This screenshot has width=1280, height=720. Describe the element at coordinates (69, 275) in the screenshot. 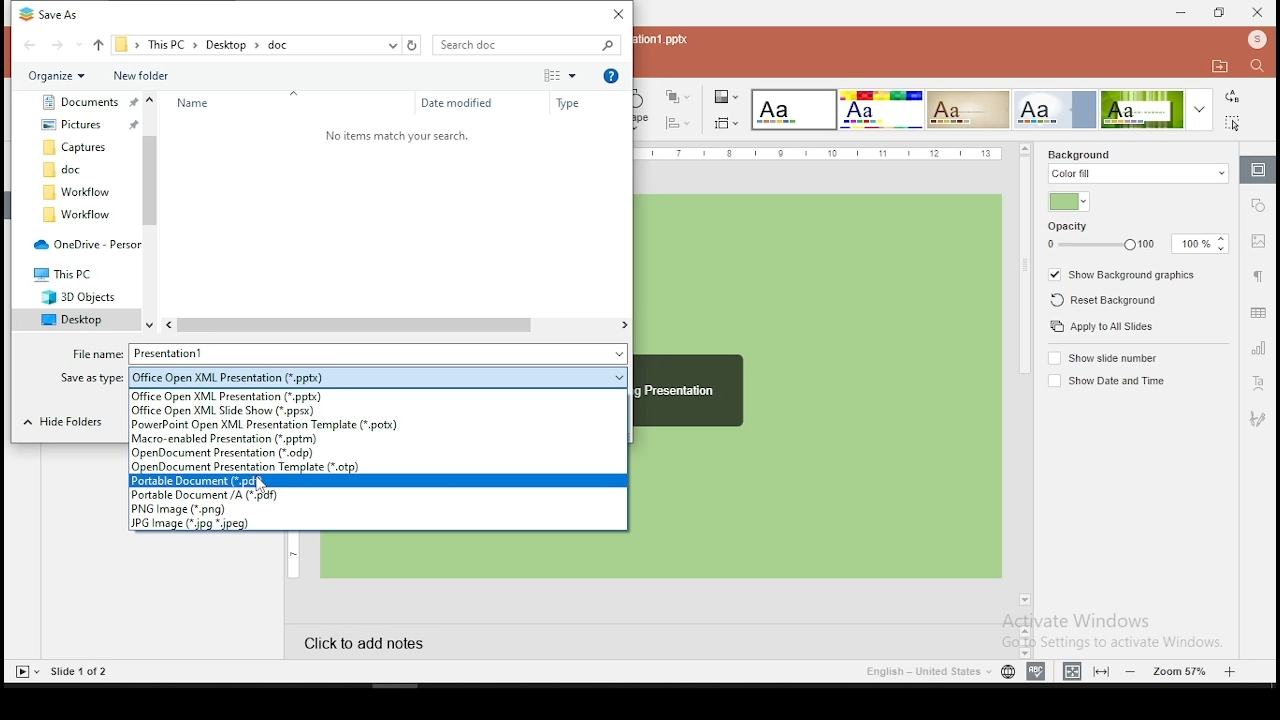

I see `This PC` at that location.